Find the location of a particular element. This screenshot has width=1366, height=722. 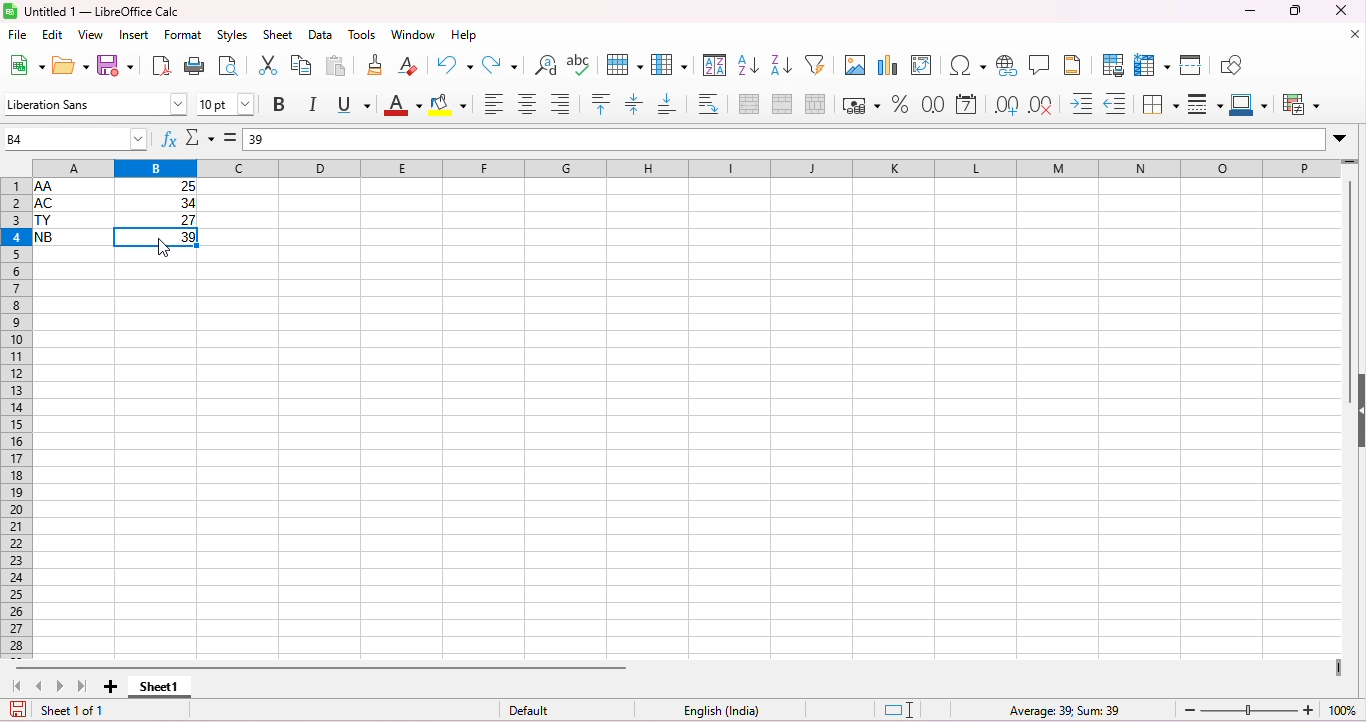

conditional is located at coordinates (1299, 106).